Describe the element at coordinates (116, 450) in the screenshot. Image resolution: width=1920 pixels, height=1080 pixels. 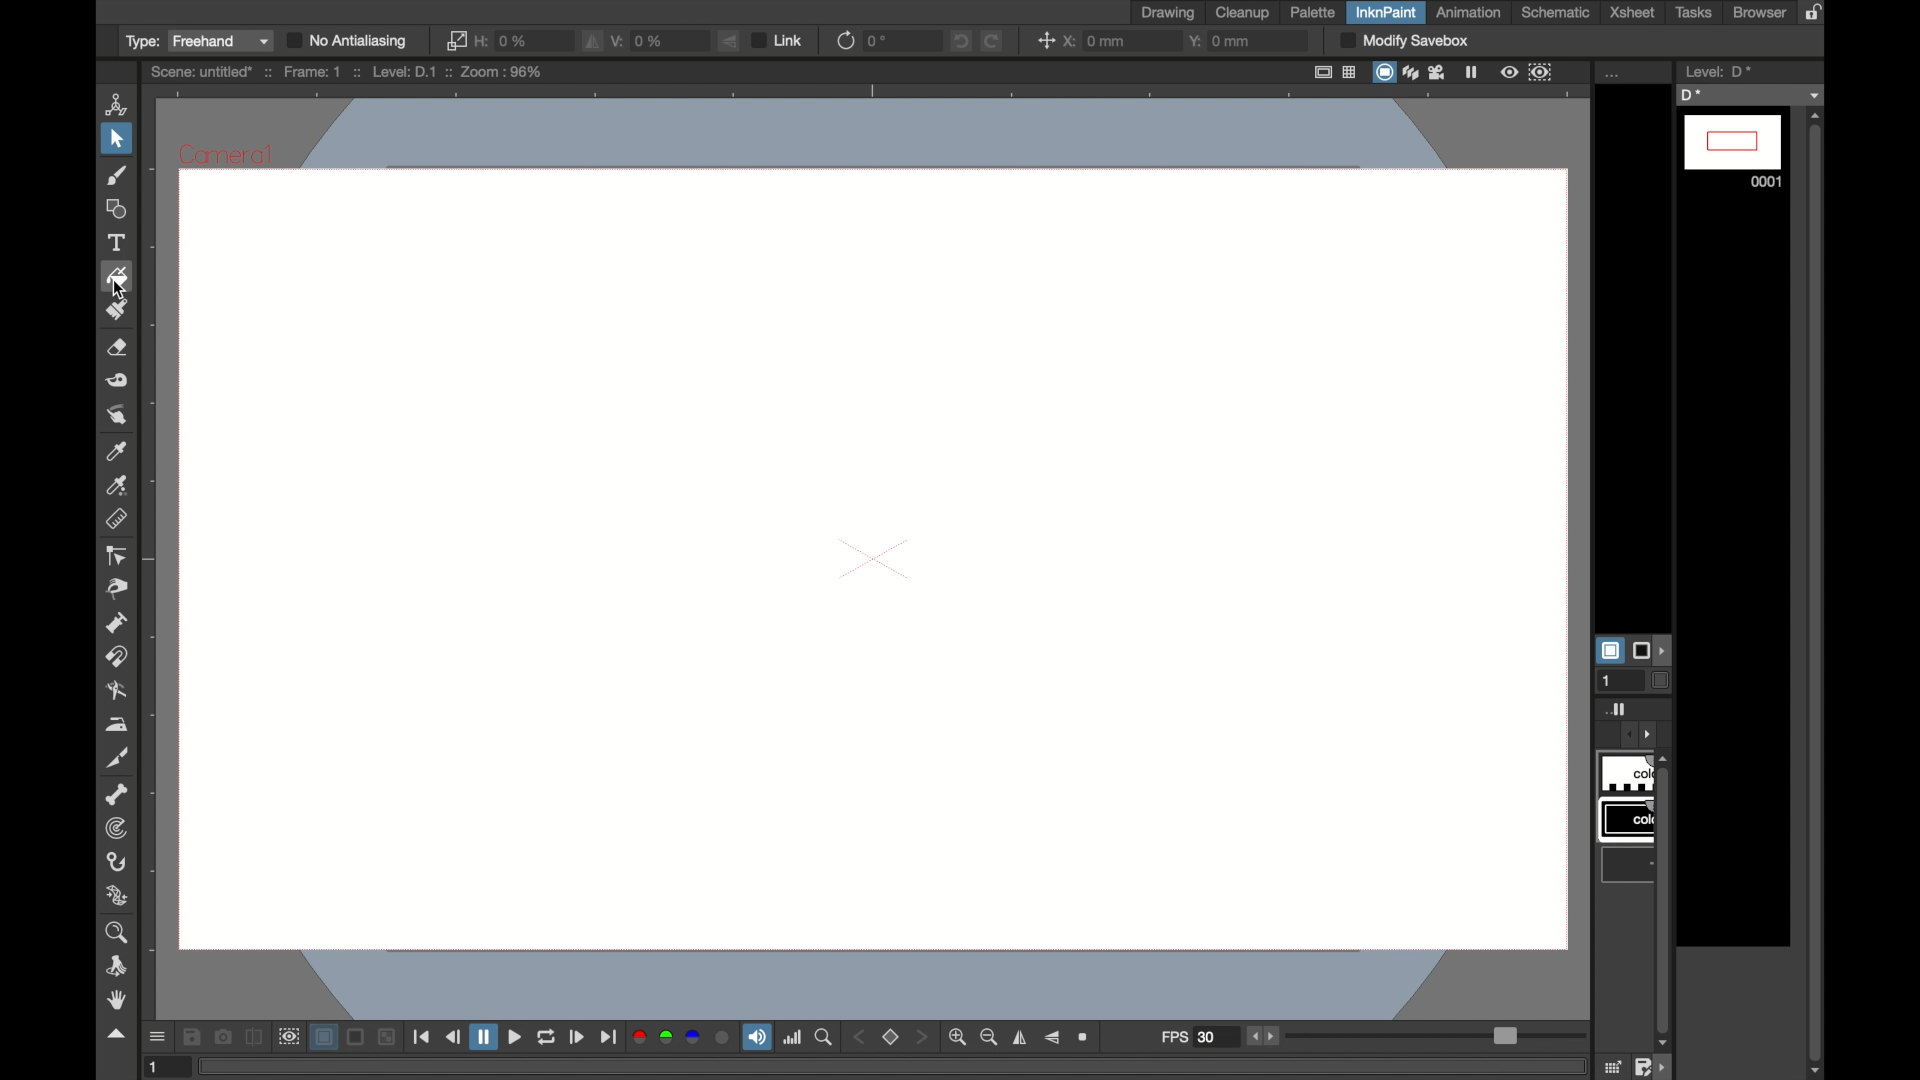
I see `color picker tool` at that location.